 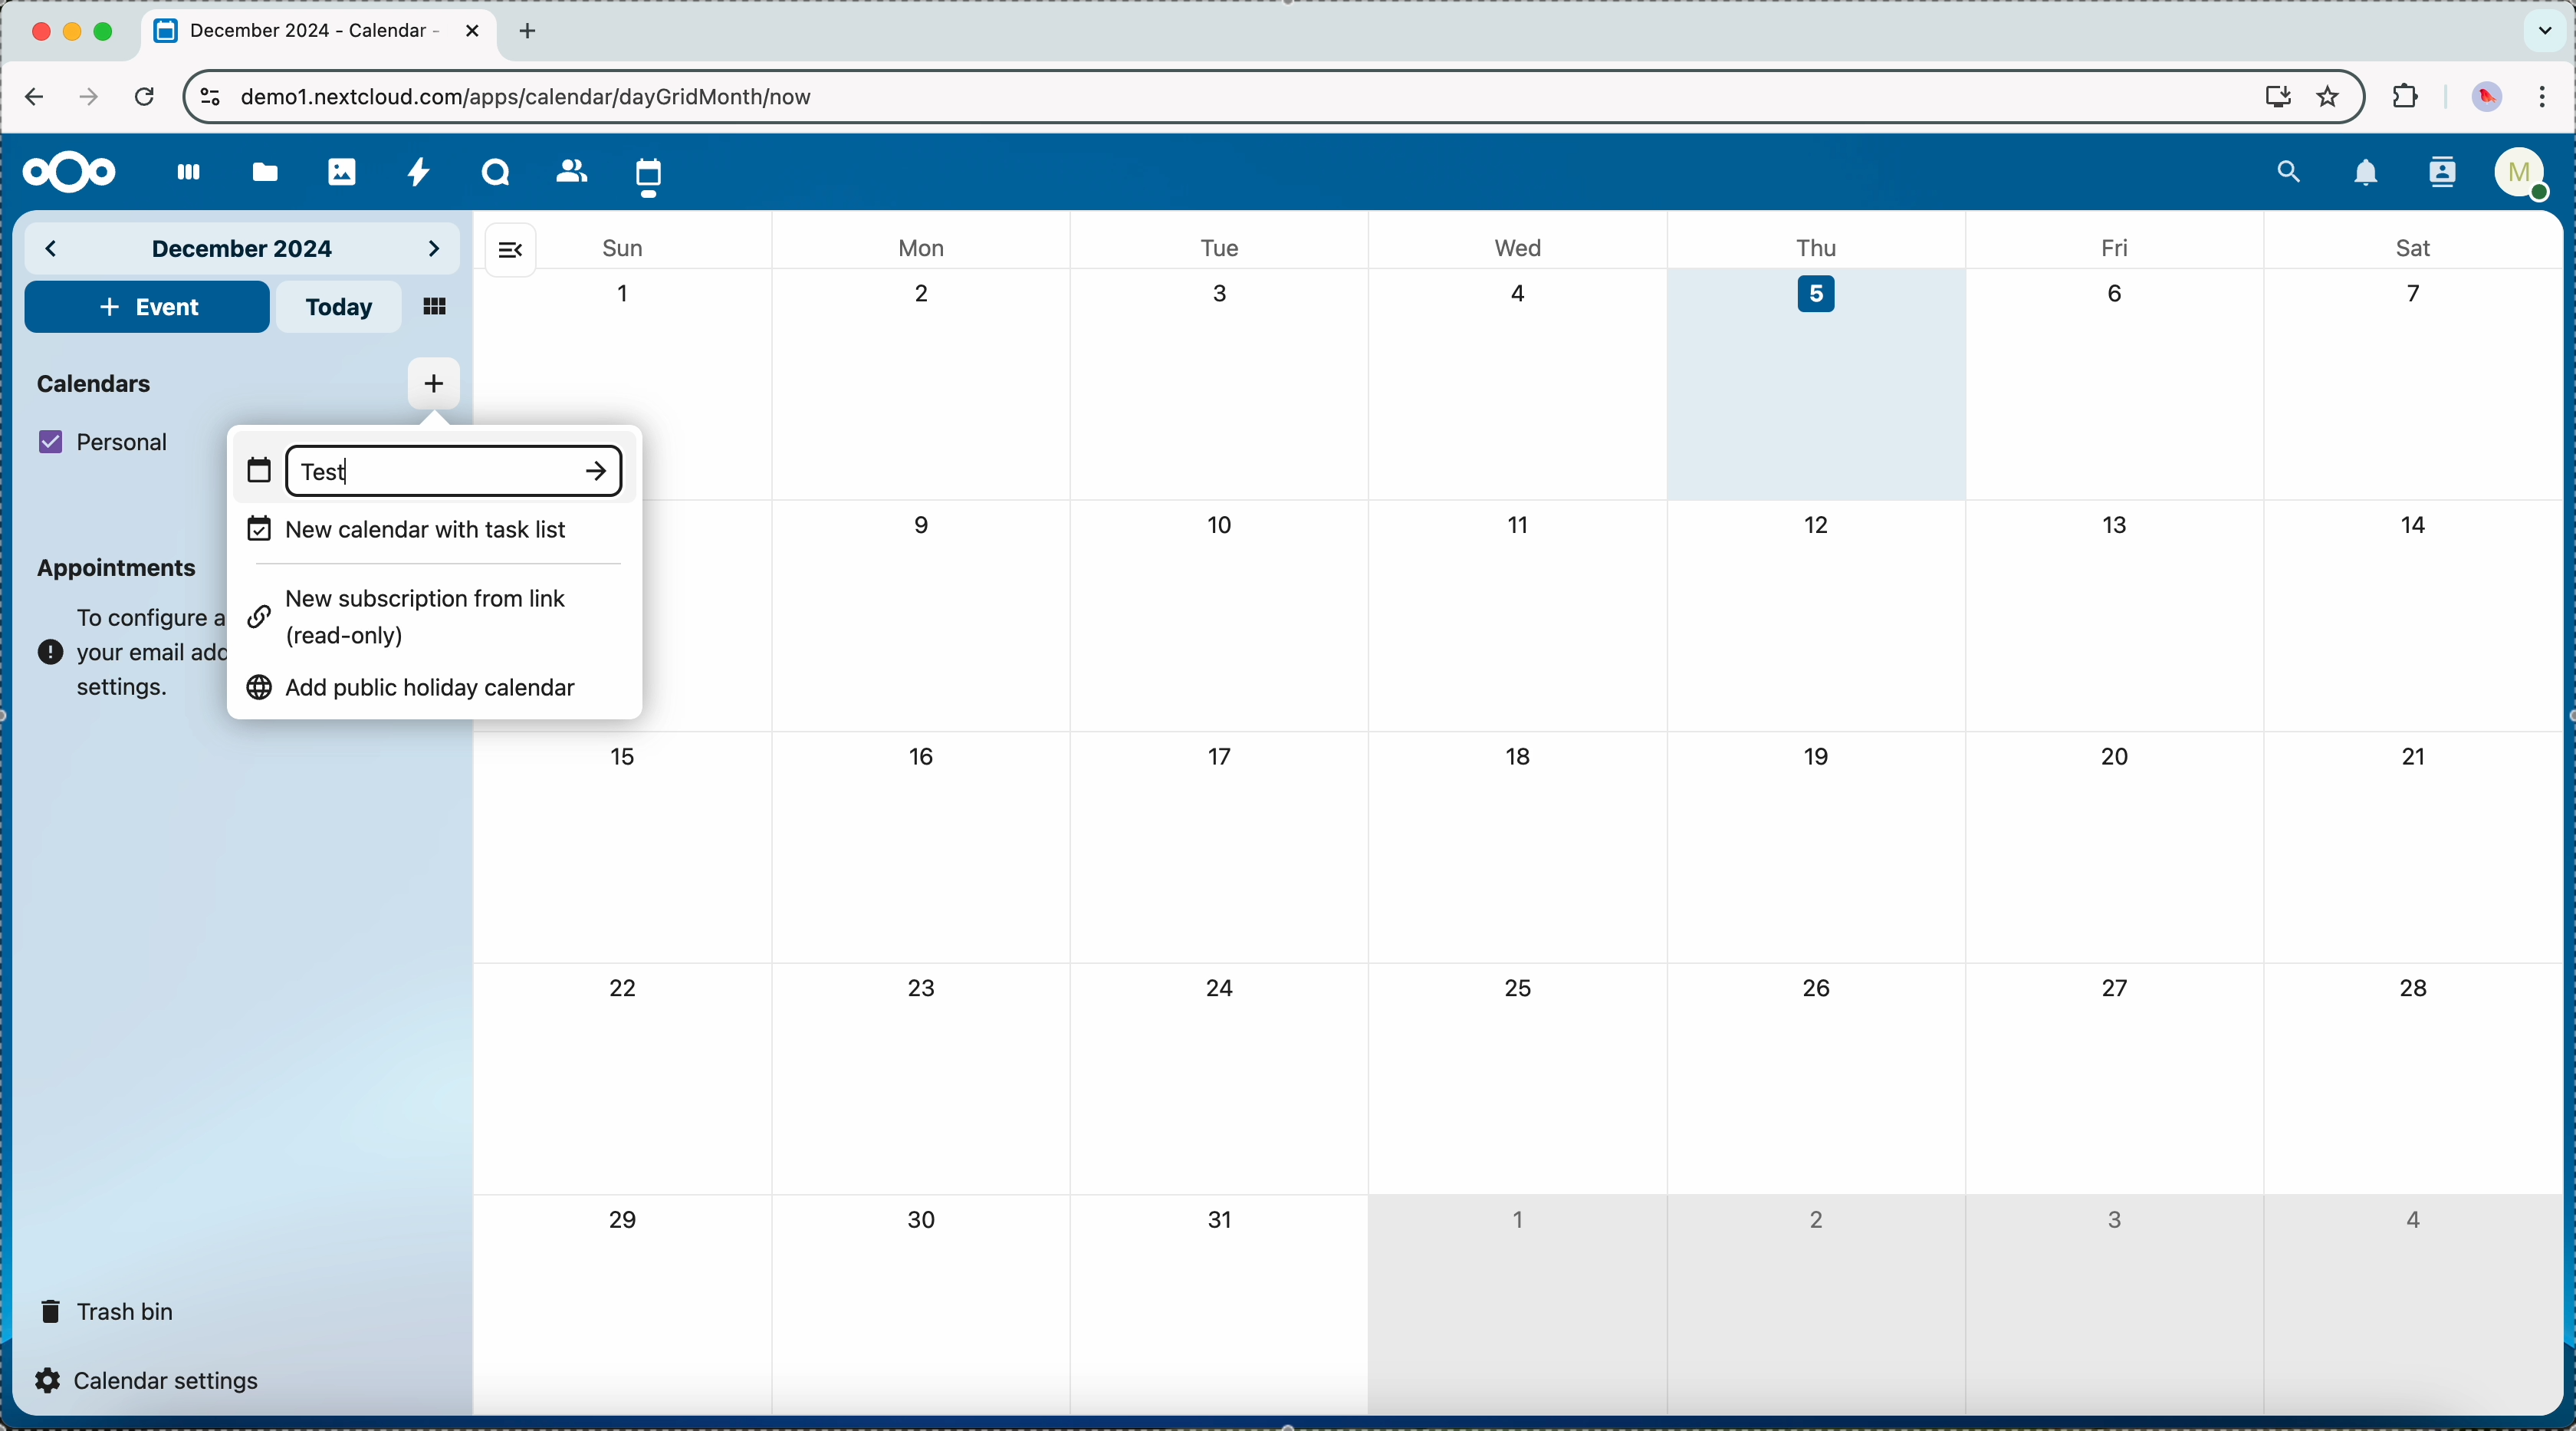 What do you see at coordinates (146, 307) in the screenshot?
I see `add event` at bounding box center [146, 307].